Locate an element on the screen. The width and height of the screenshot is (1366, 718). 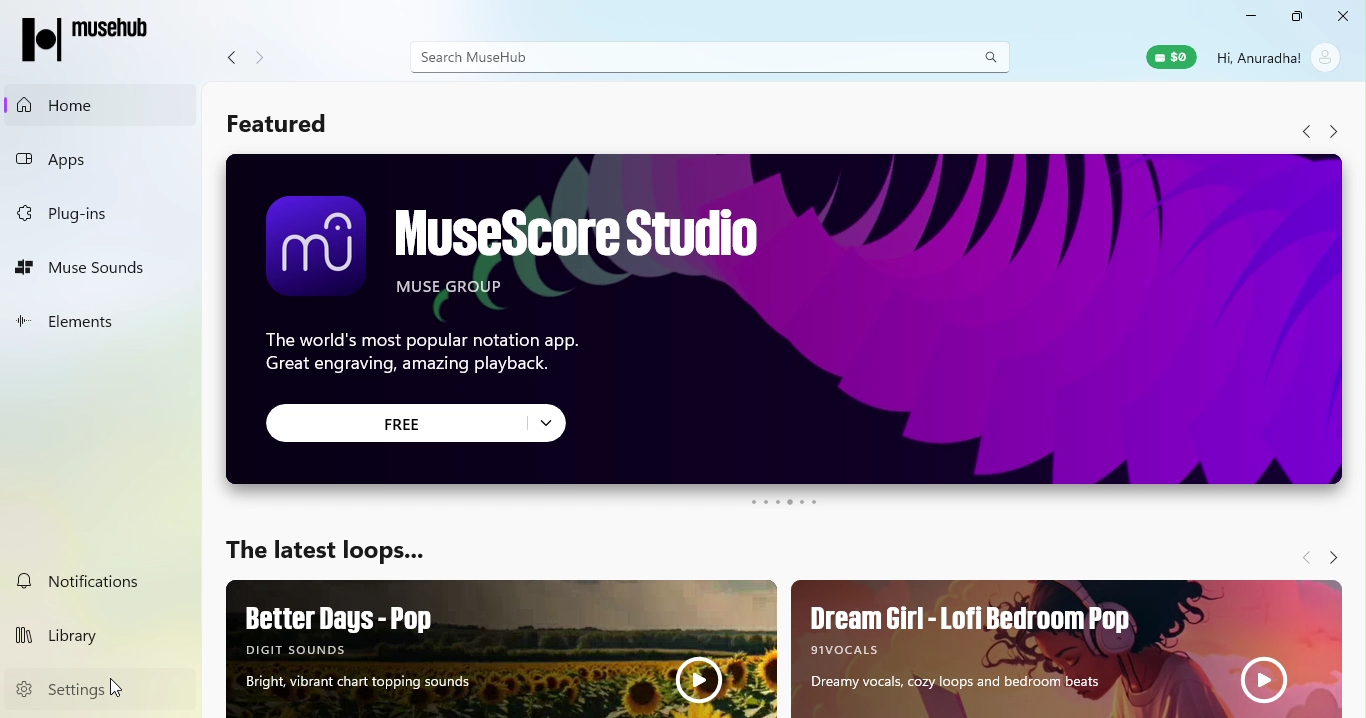
MuseScore Studio is located at coordinates (572, 250).